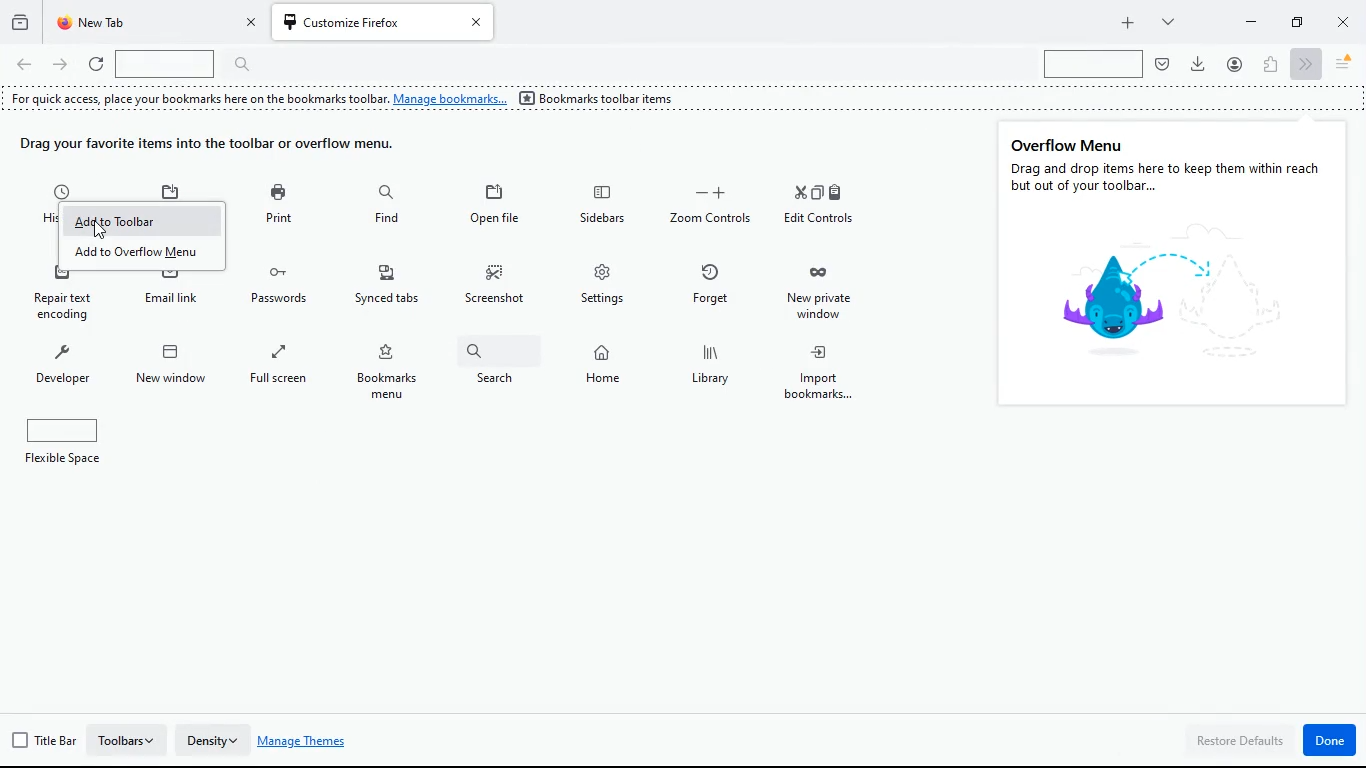  What do you see at coordinates (1145, 295) in the screenshot?
I see `symbol` at bounding box center [1145, 295].